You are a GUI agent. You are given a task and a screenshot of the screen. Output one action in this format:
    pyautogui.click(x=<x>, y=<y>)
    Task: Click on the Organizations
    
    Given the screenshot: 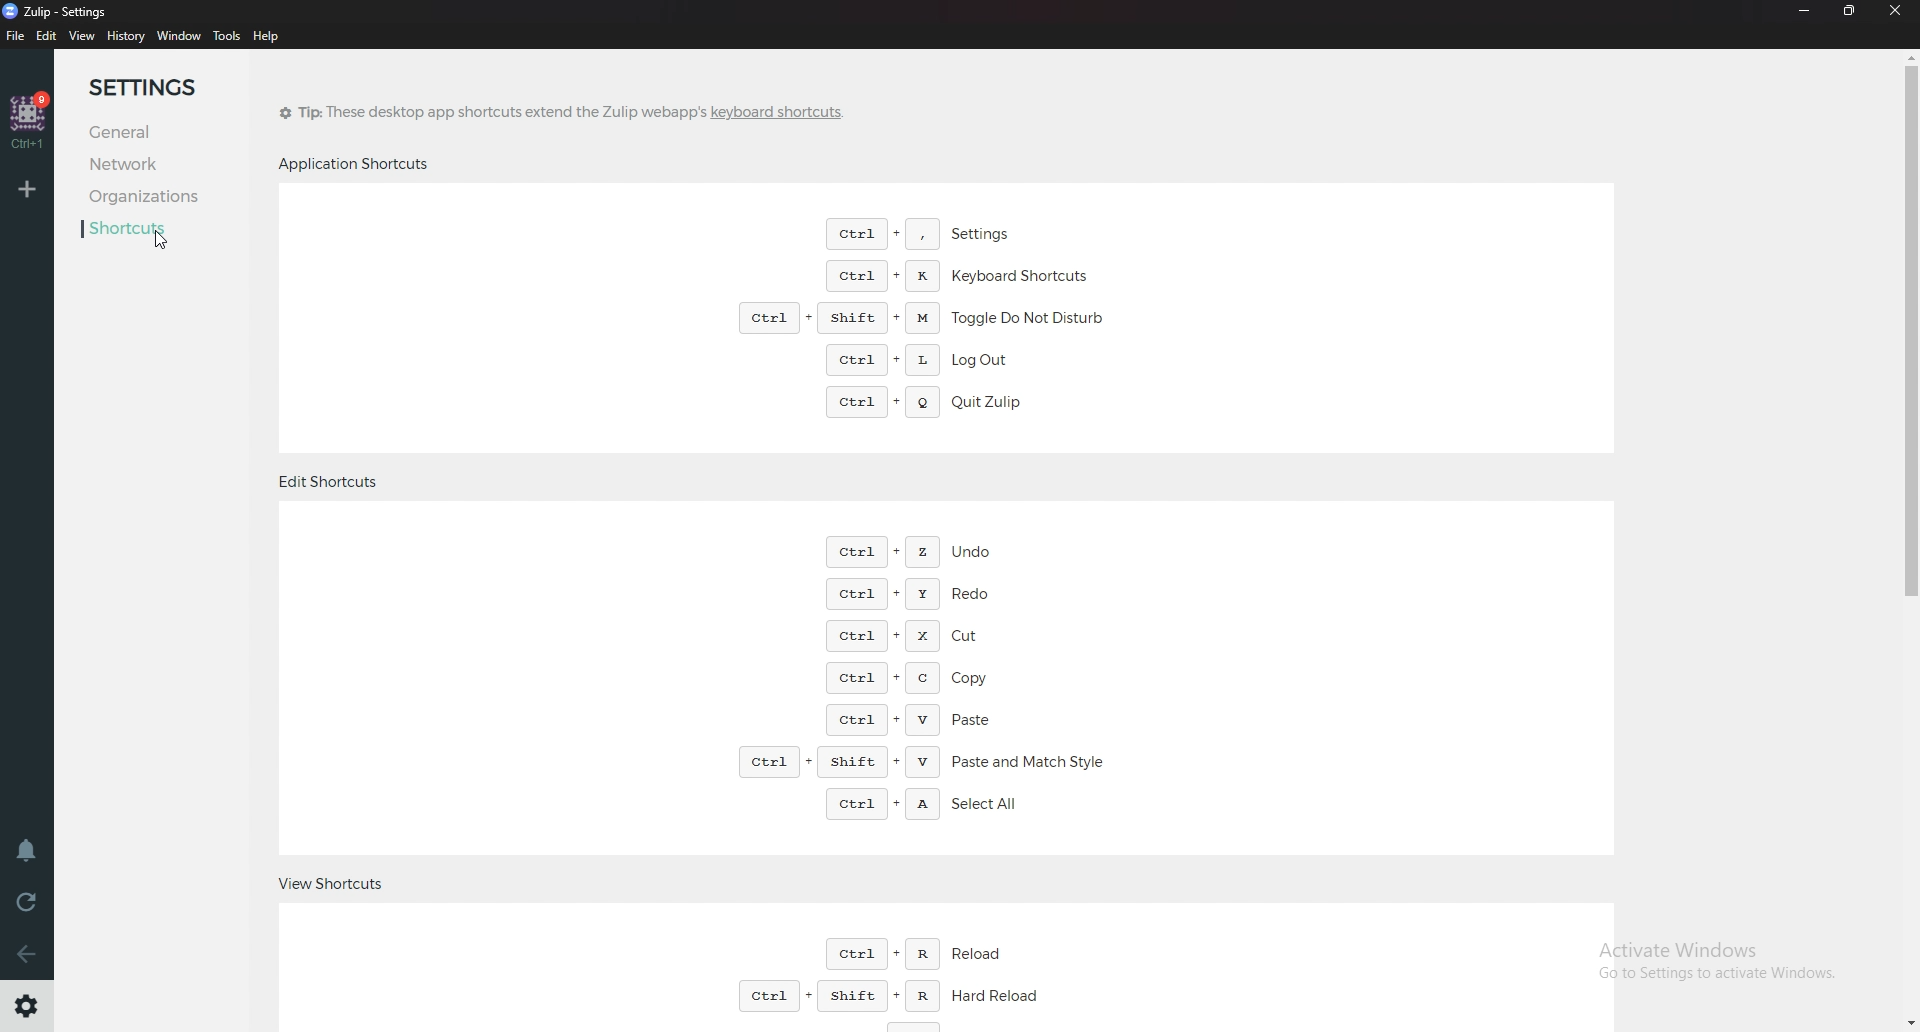 What is the action you would take?
    pyautogui.click(x=169, y=198)
    